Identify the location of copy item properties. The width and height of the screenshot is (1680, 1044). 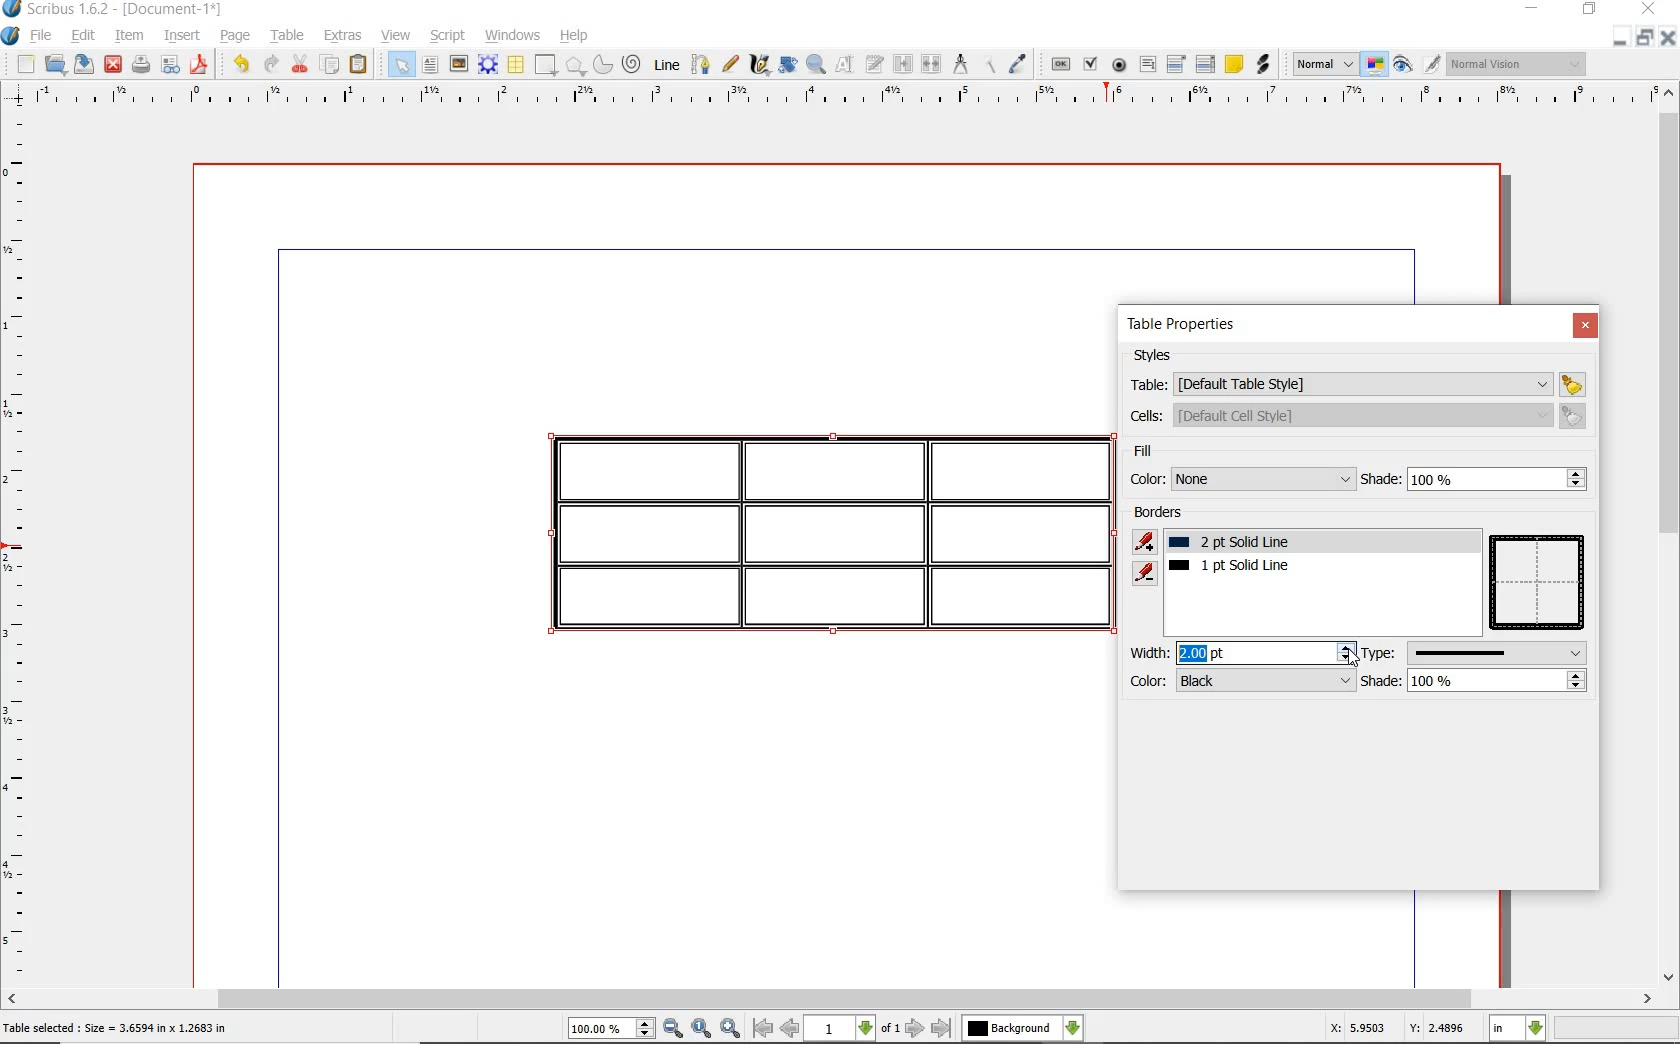
(994, 64).